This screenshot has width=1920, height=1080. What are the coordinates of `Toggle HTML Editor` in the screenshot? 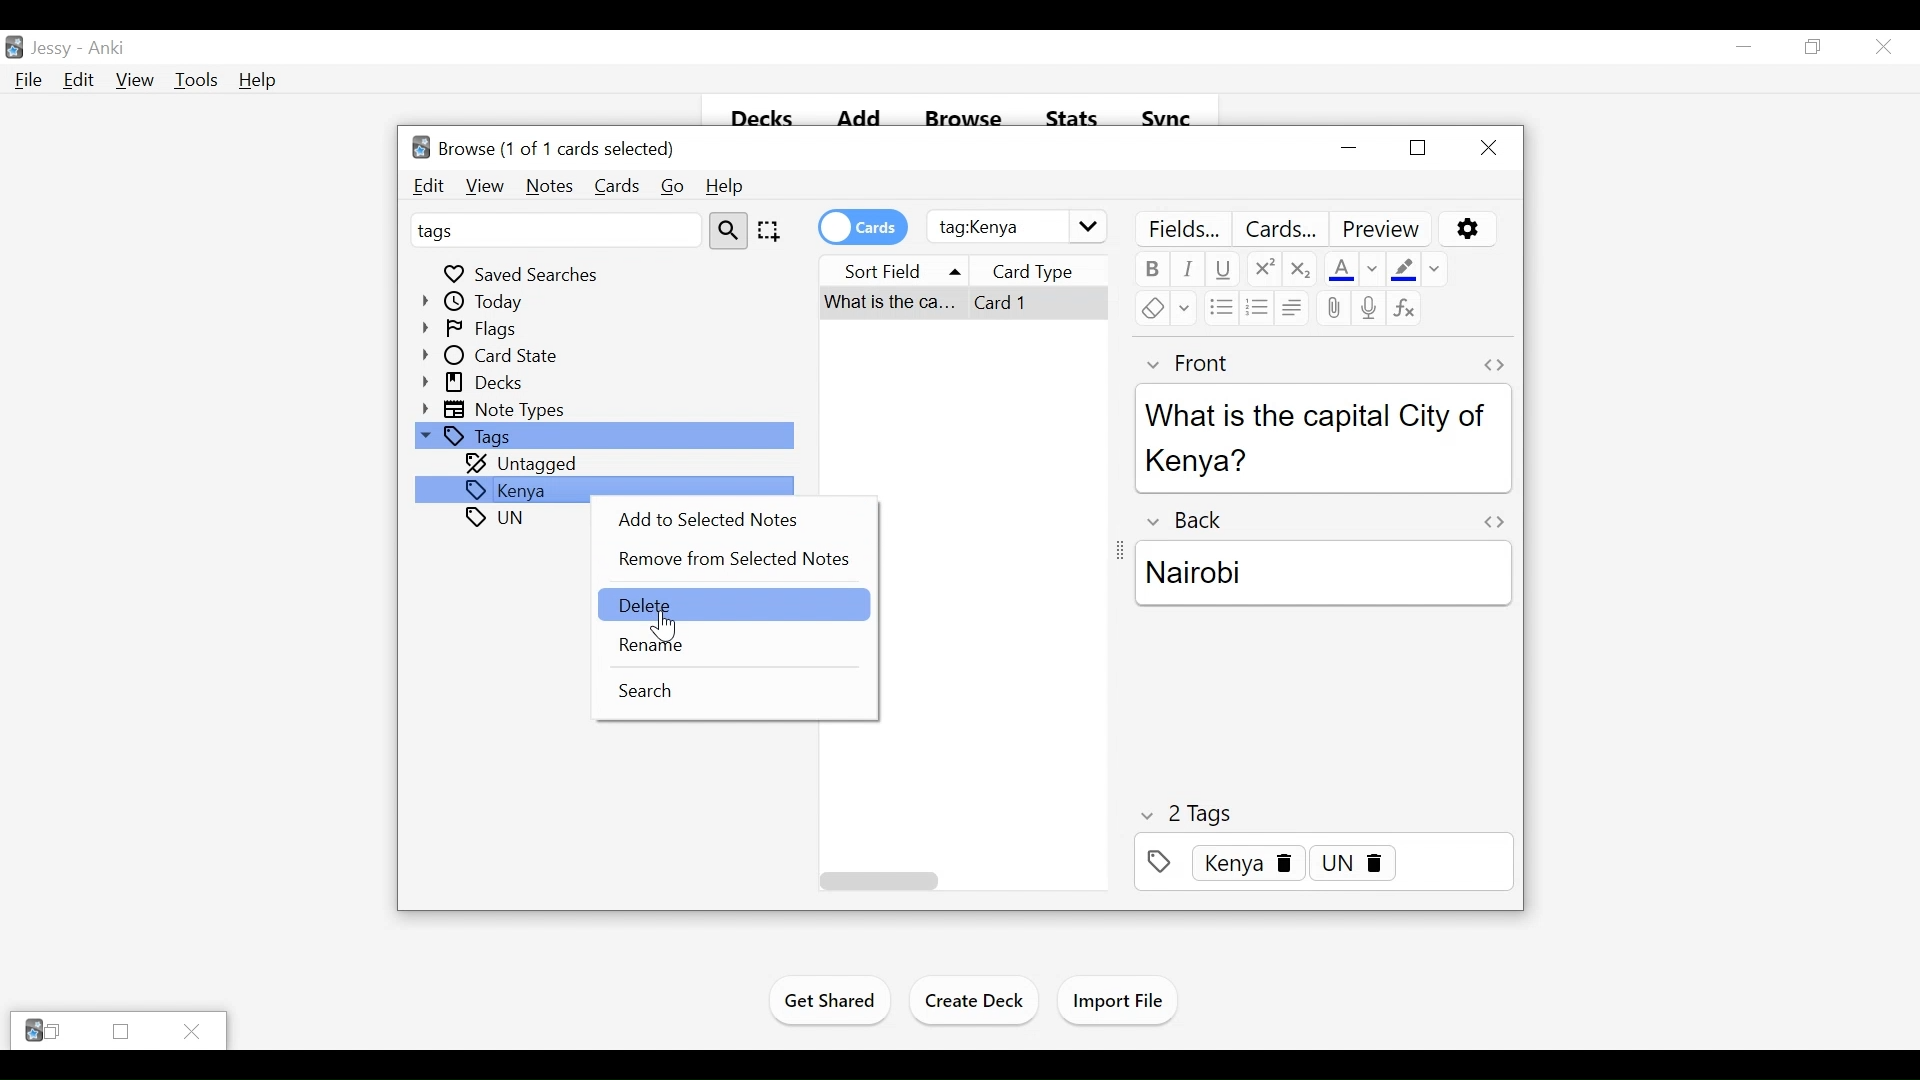 It's located at (1493, 521).